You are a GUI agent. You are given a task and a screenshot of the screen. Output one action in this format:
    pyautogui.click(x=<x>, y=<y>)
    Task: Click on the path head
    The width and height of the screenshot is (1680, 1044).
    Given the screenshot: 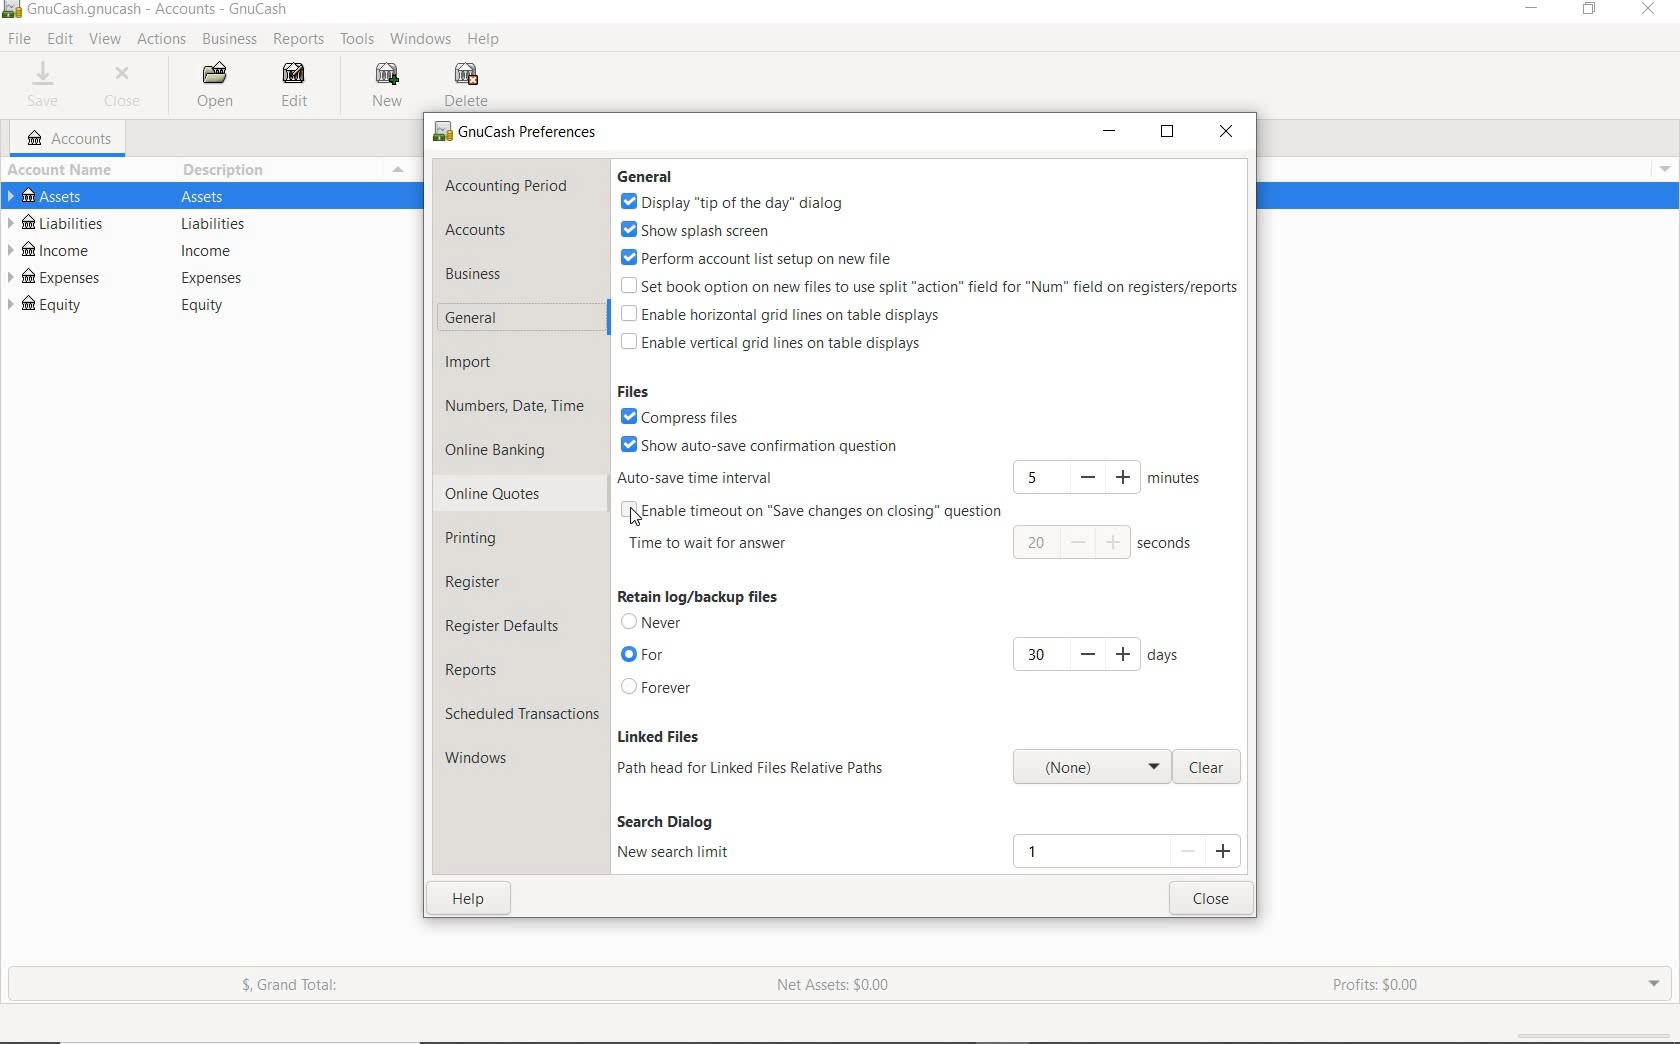 What is the action you would take?
    pyautogui.click(x=1087, y=767)
    